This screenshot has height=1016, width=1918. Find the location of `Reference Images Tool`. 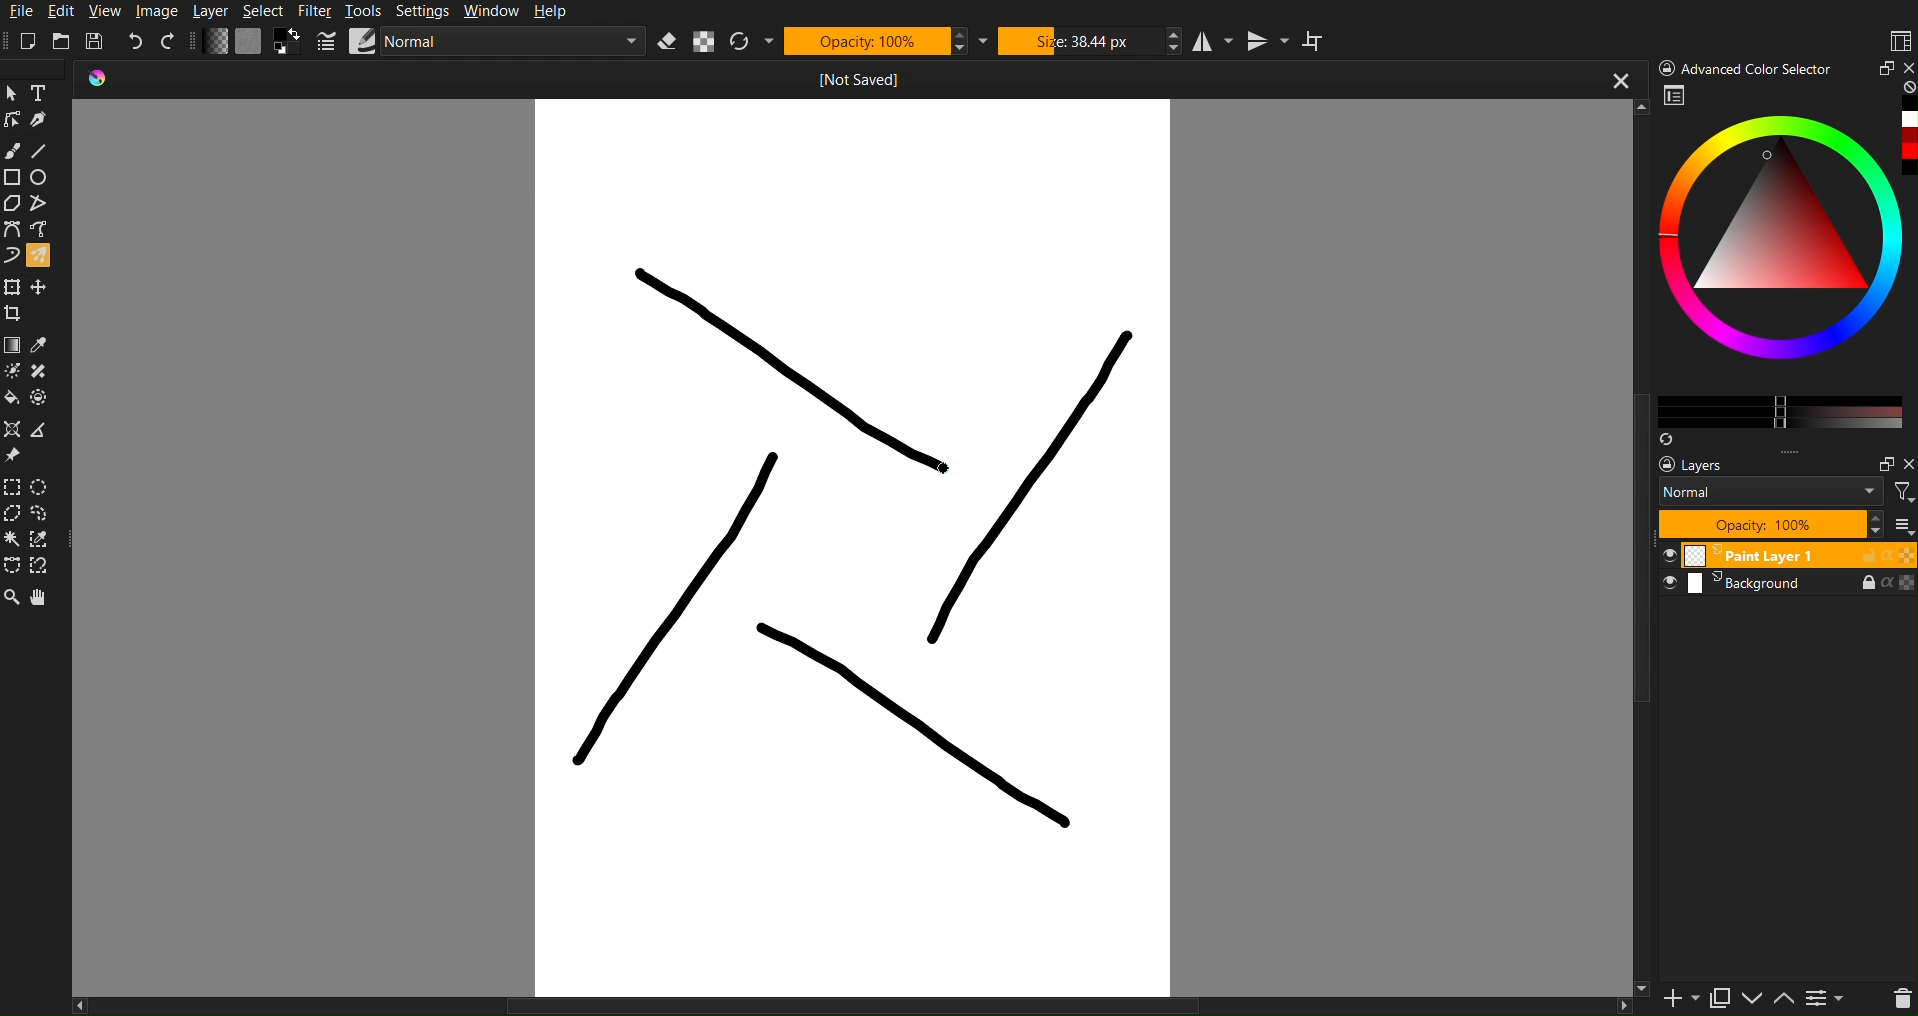

Reference Images Tool is located at coordinates (14, 456).